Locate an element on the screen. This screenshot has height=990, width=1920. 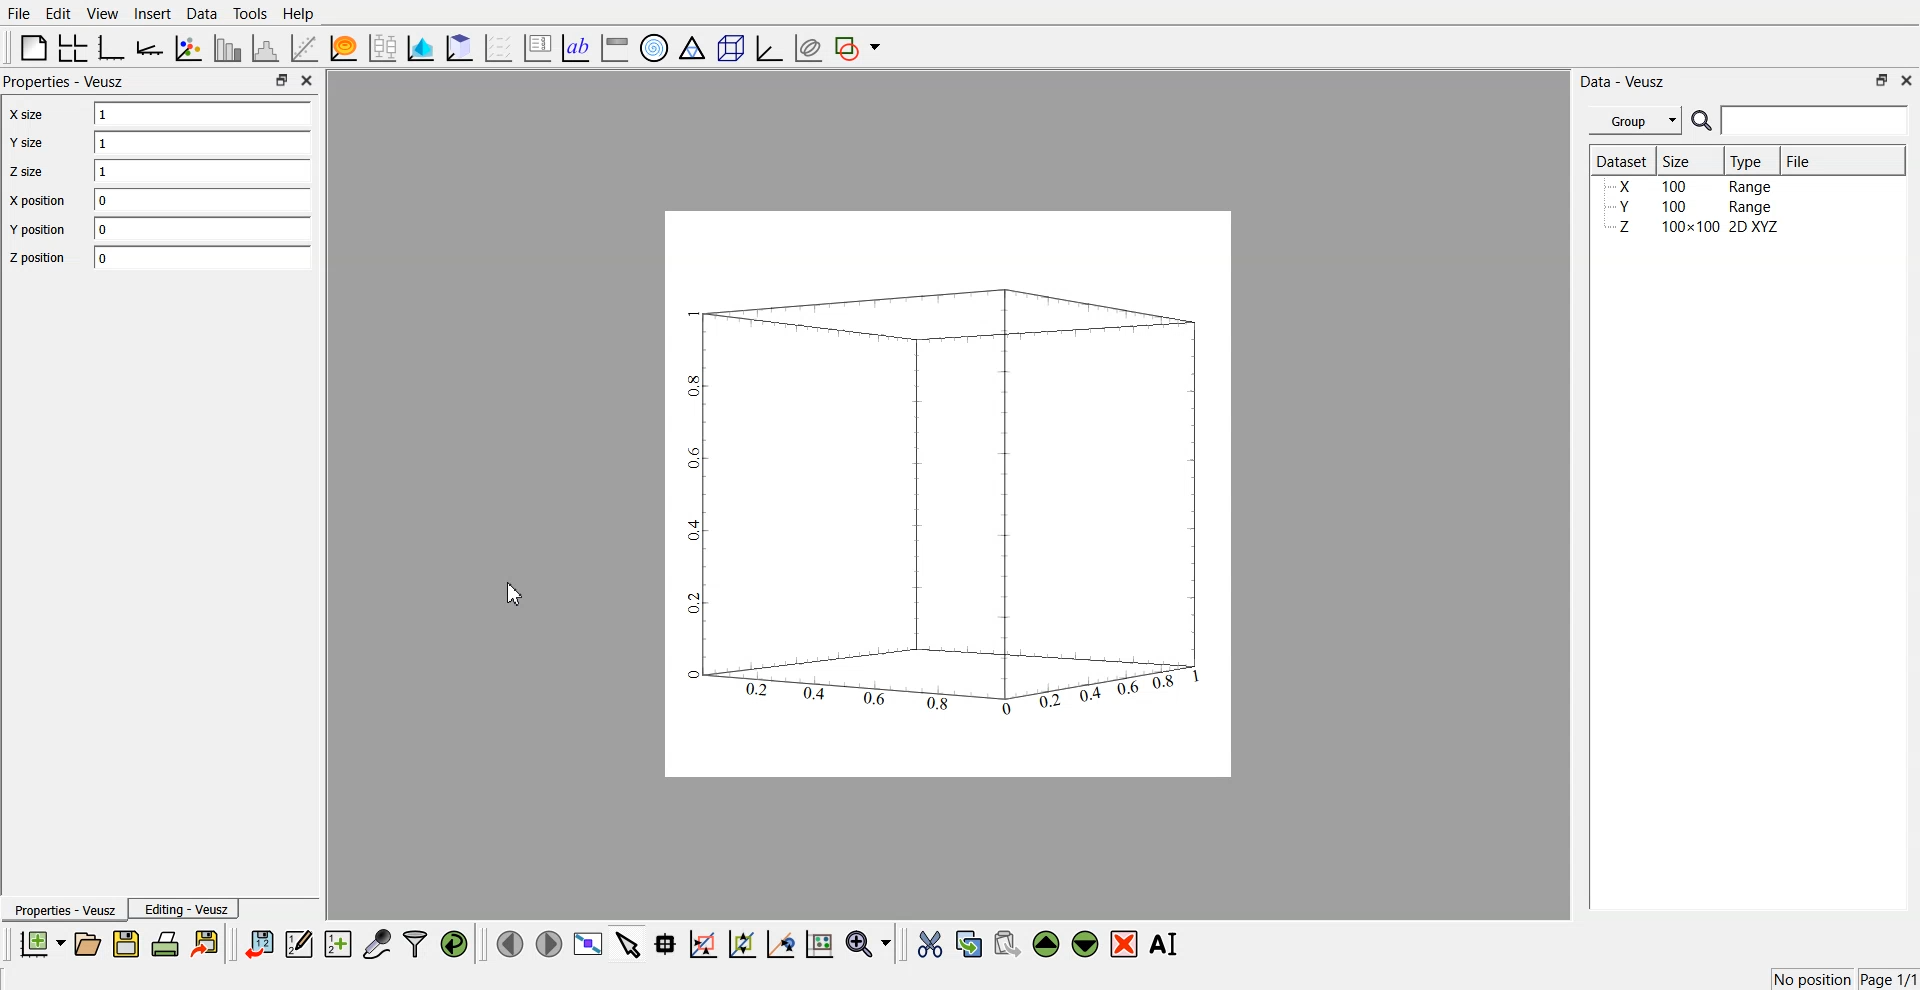
0 is located at coordinates (201, 226).